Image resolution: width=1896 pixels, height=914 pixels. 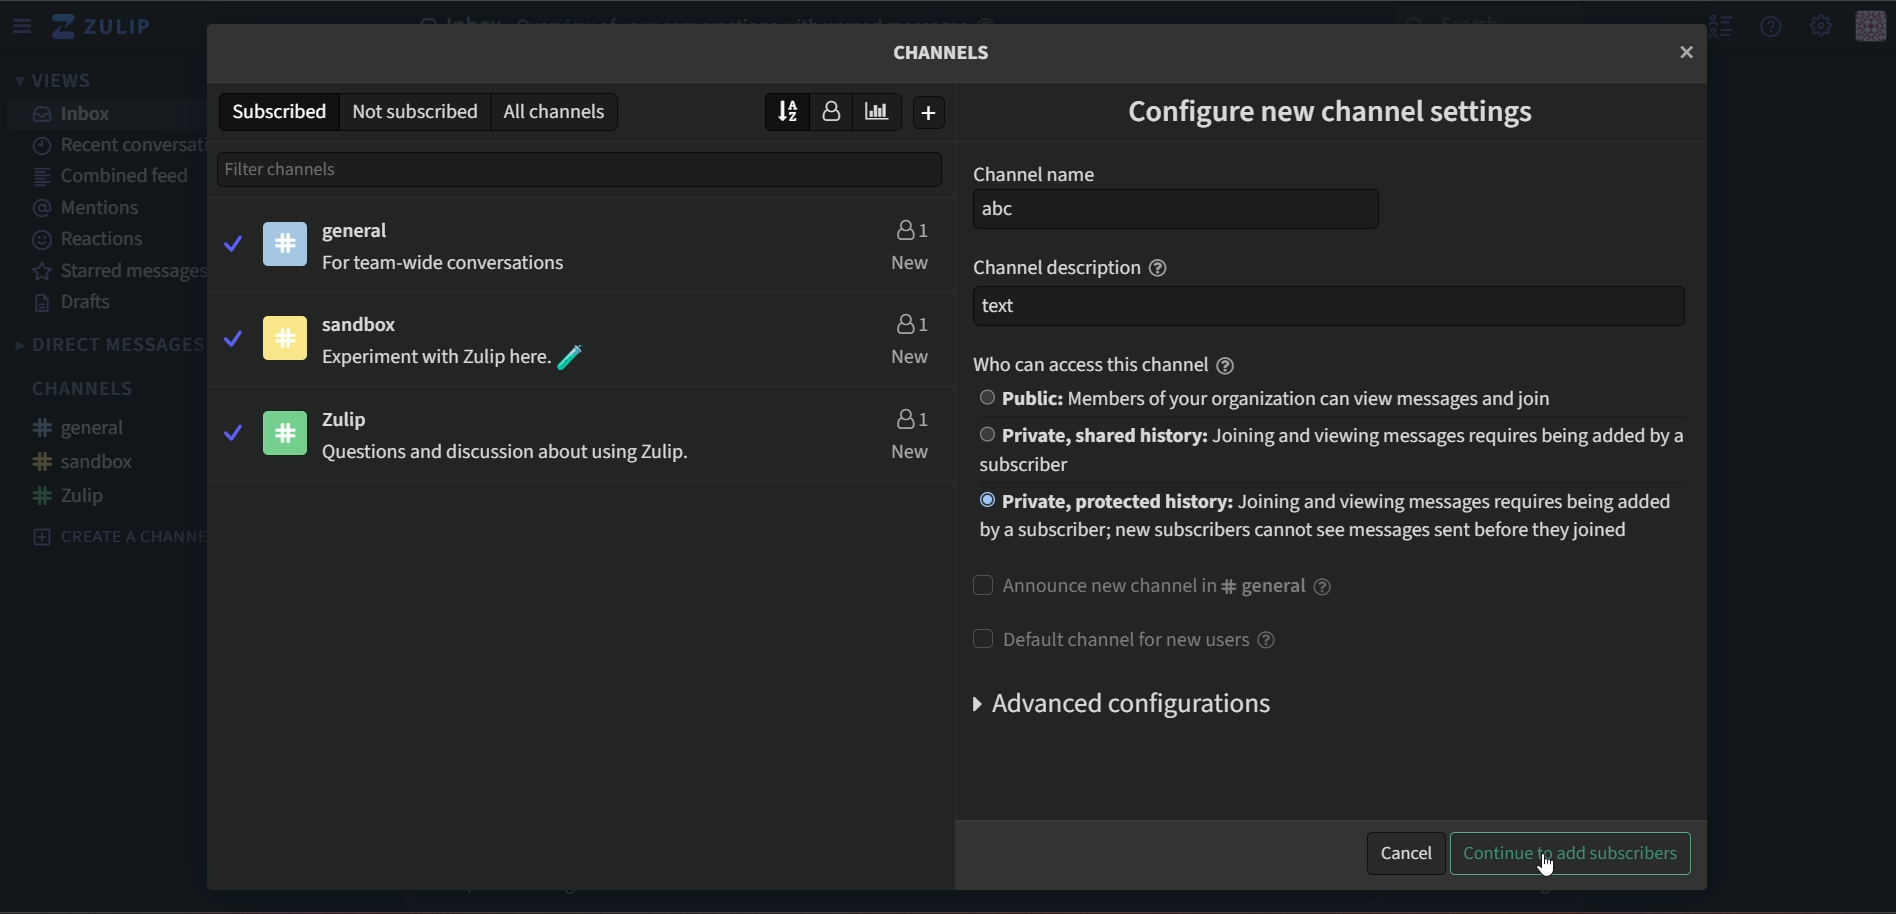 What do you see at coordinates (910, 227) in the screenshot?
I see `users` at bounding box center [910, 227].